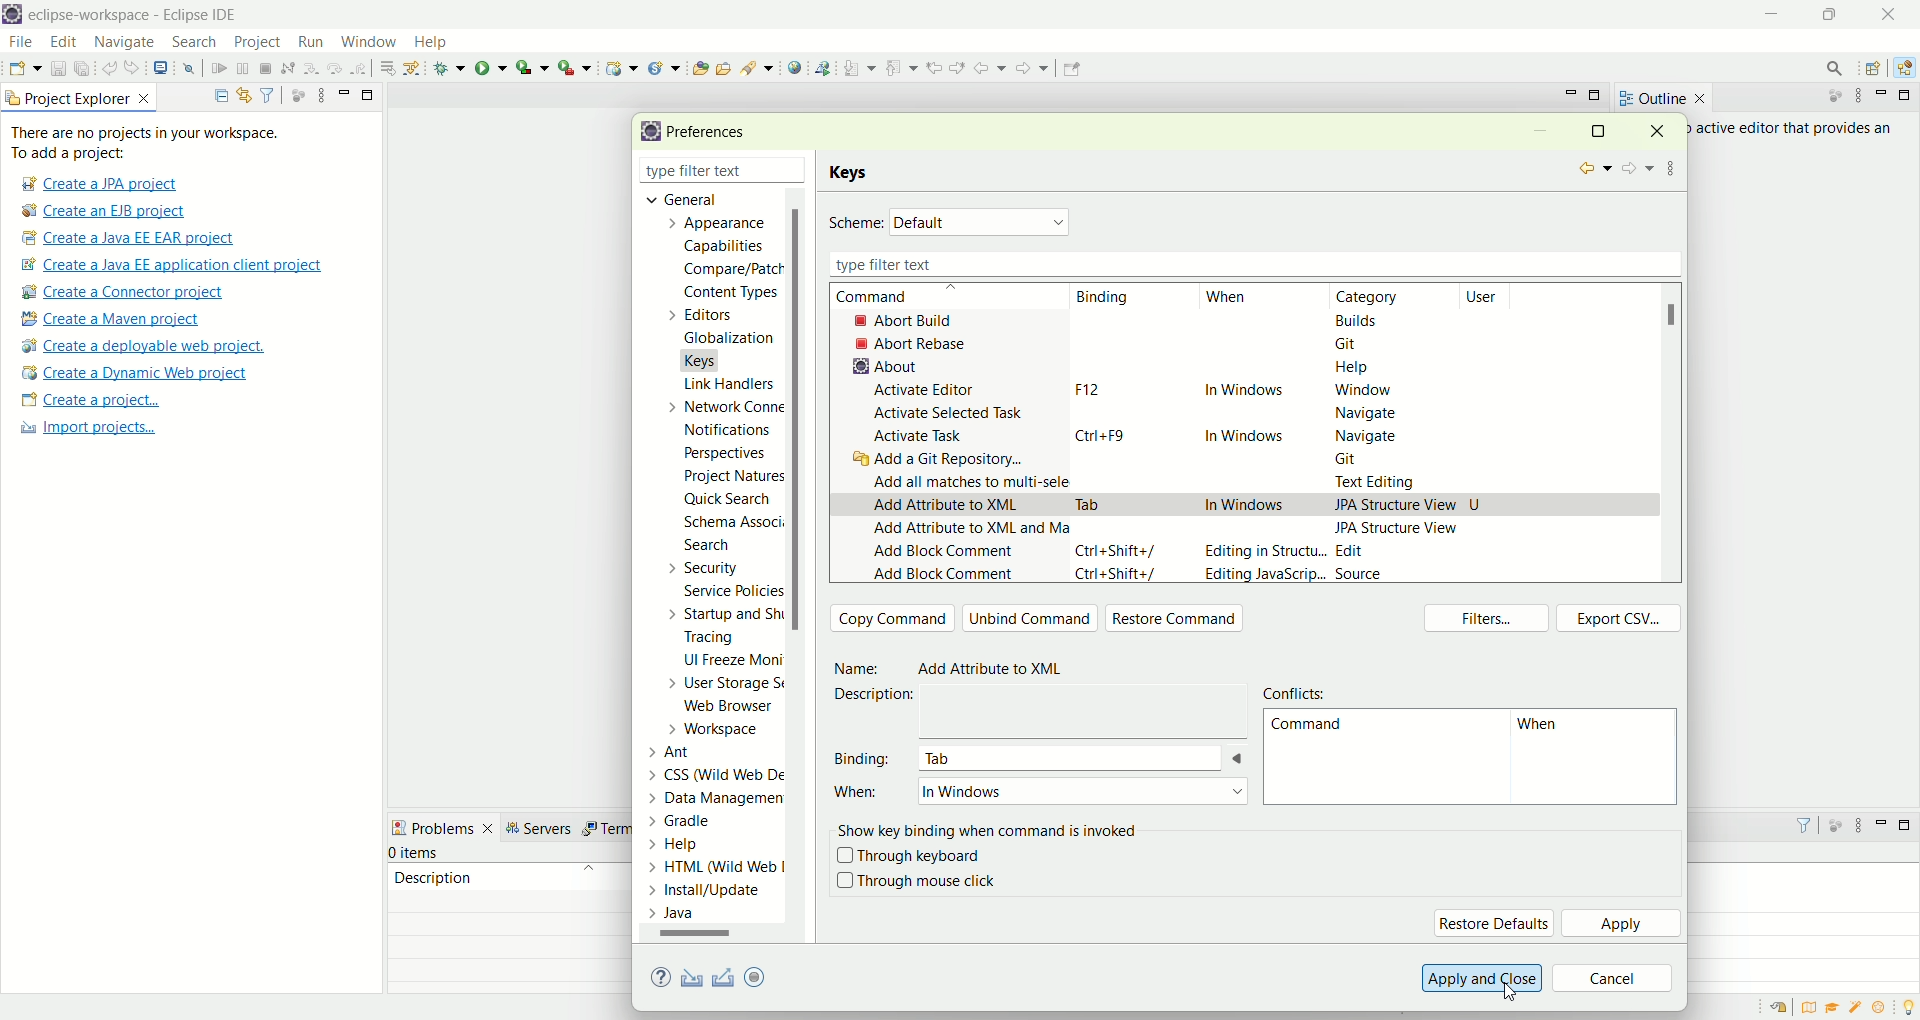 The image size is (1920, 1020). I want to click on Help, so click(695, 846).